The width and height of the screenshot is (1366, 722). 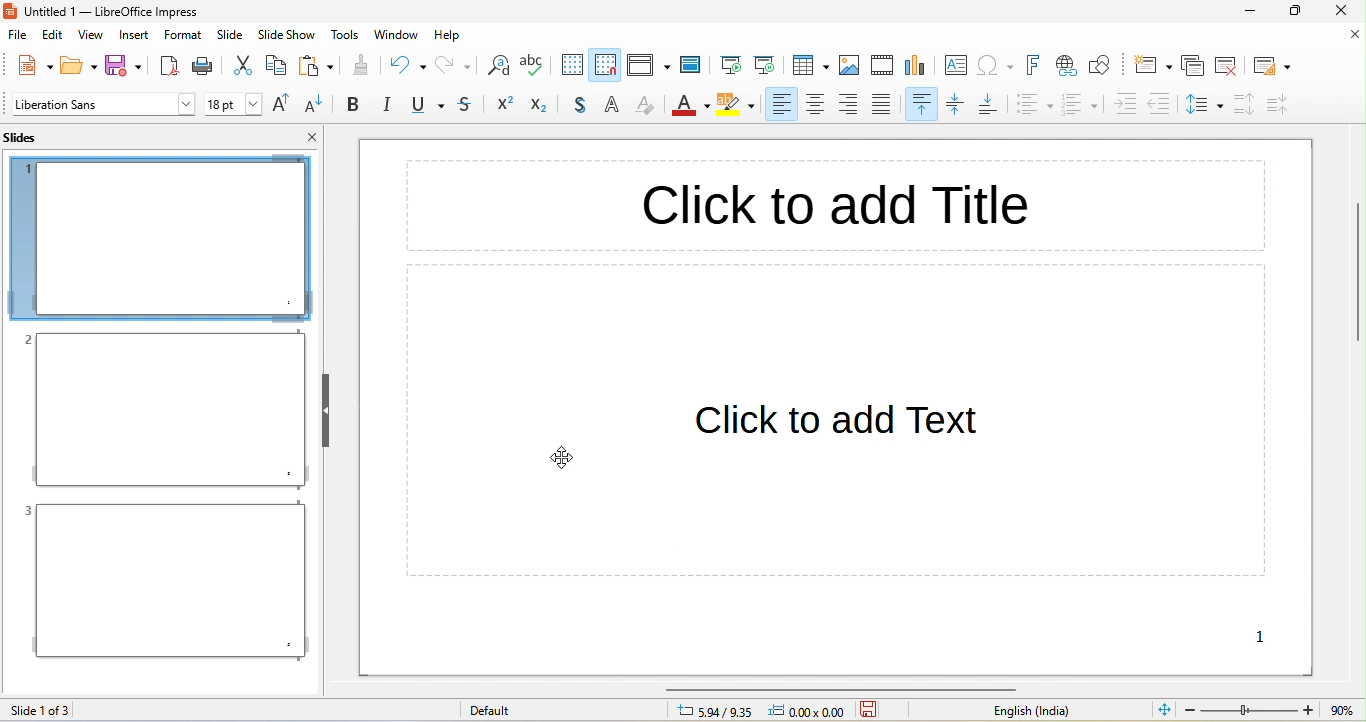 I want to click on align right, so click(x=852, y=105).